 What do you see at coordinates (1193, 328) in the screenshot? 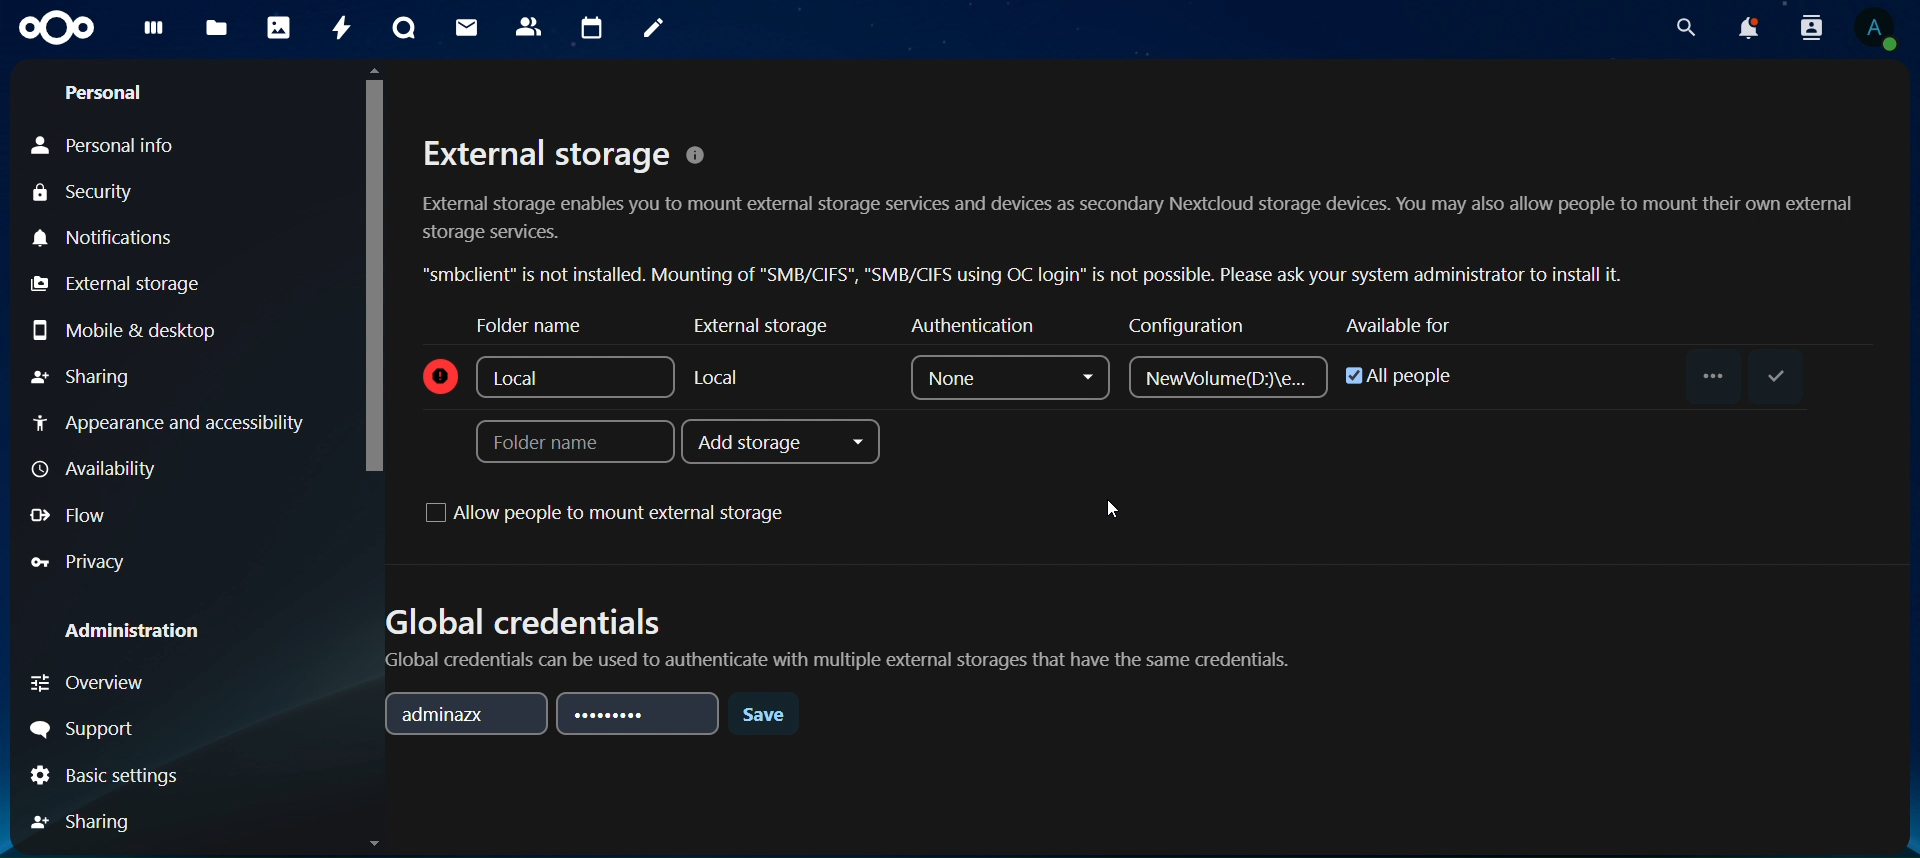
I see `configuration` at bounding box center [1193, 328].